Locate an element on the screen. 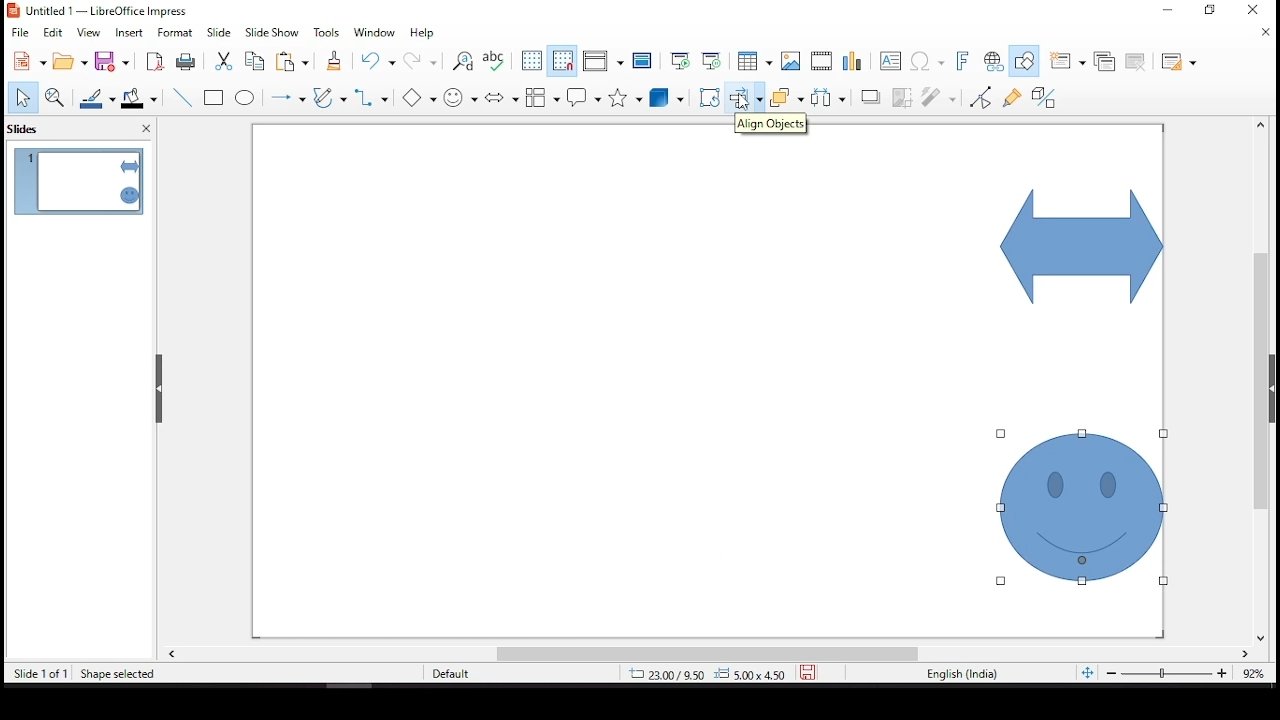  print is located at coordinates (184, 63).